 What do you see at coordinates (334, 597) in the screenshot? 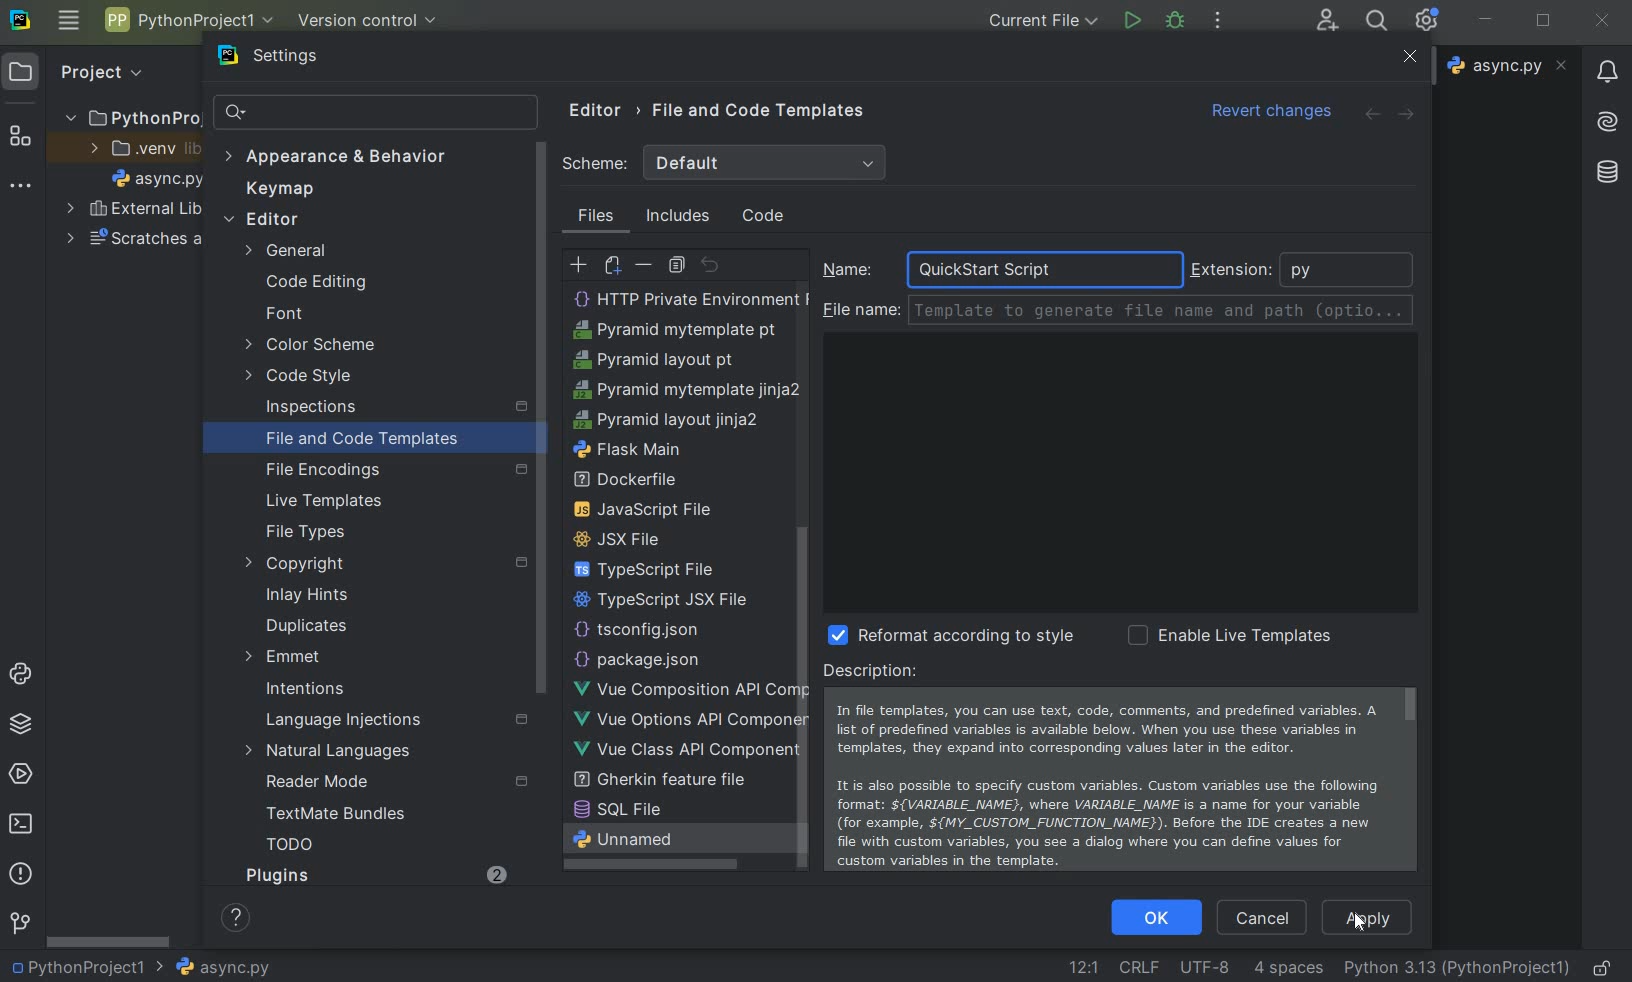
I see `inlay hints` at bounding box center [334, 597].